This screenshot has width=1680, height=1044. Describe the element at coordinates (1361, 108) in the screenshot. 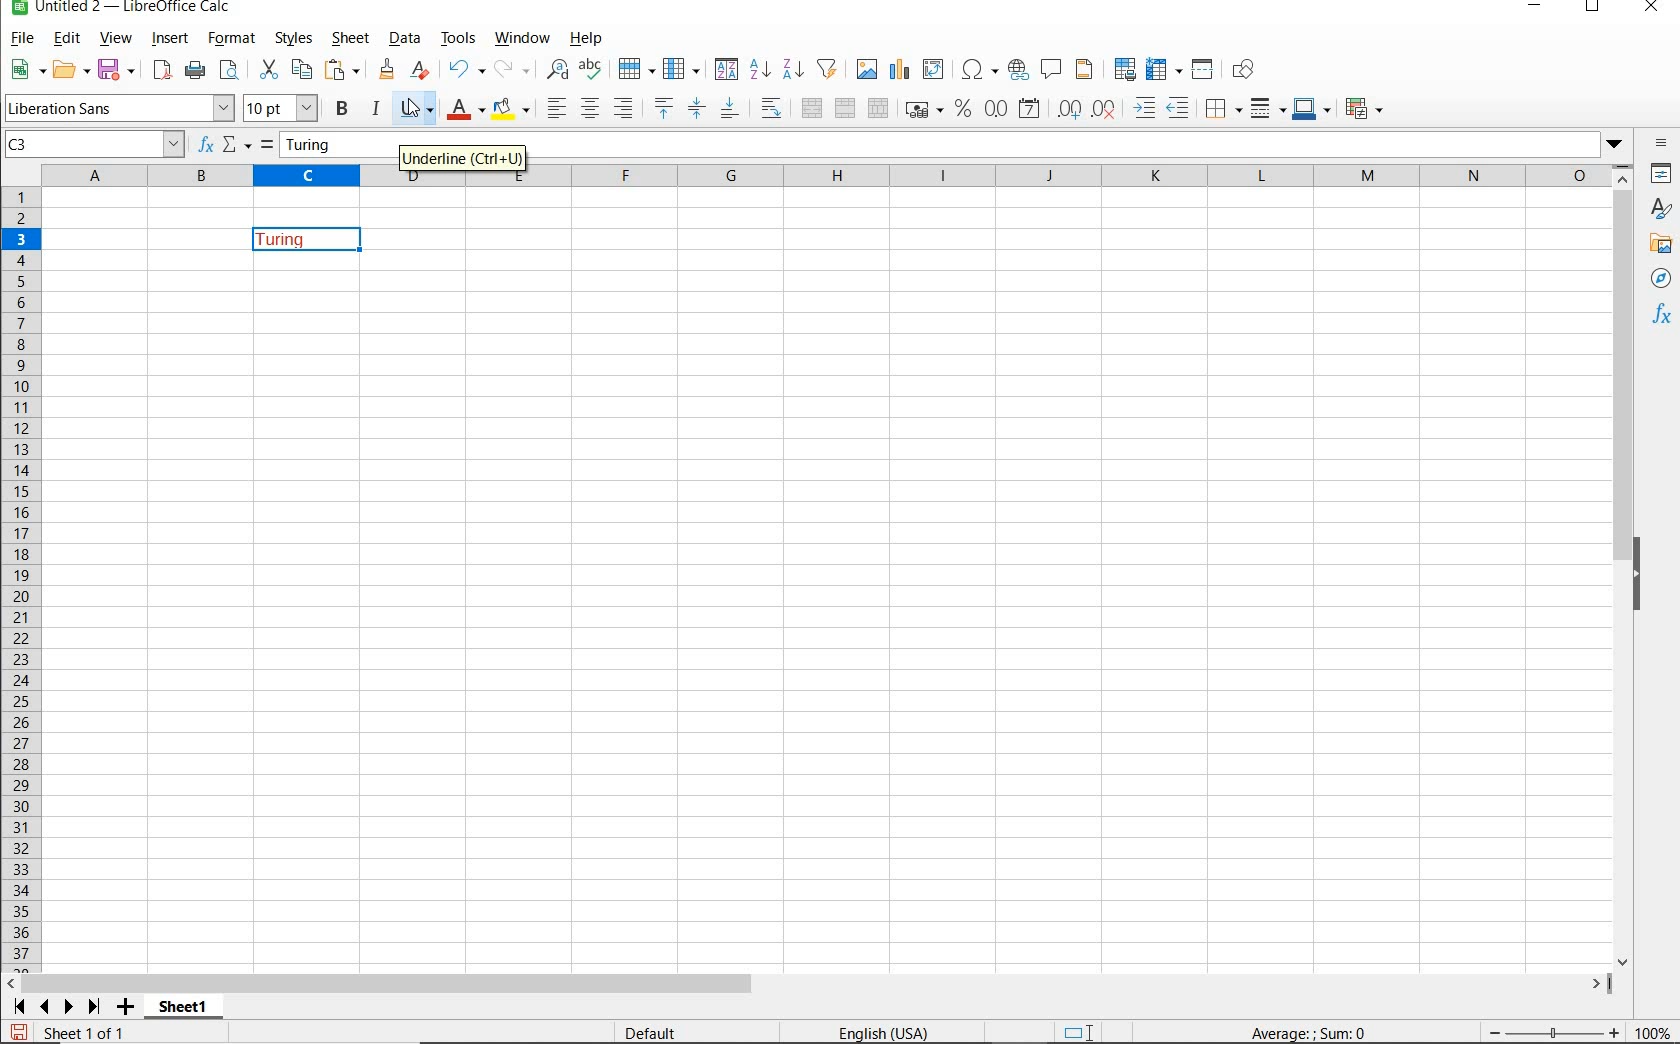

I see `CONDITIONAL` at that location.